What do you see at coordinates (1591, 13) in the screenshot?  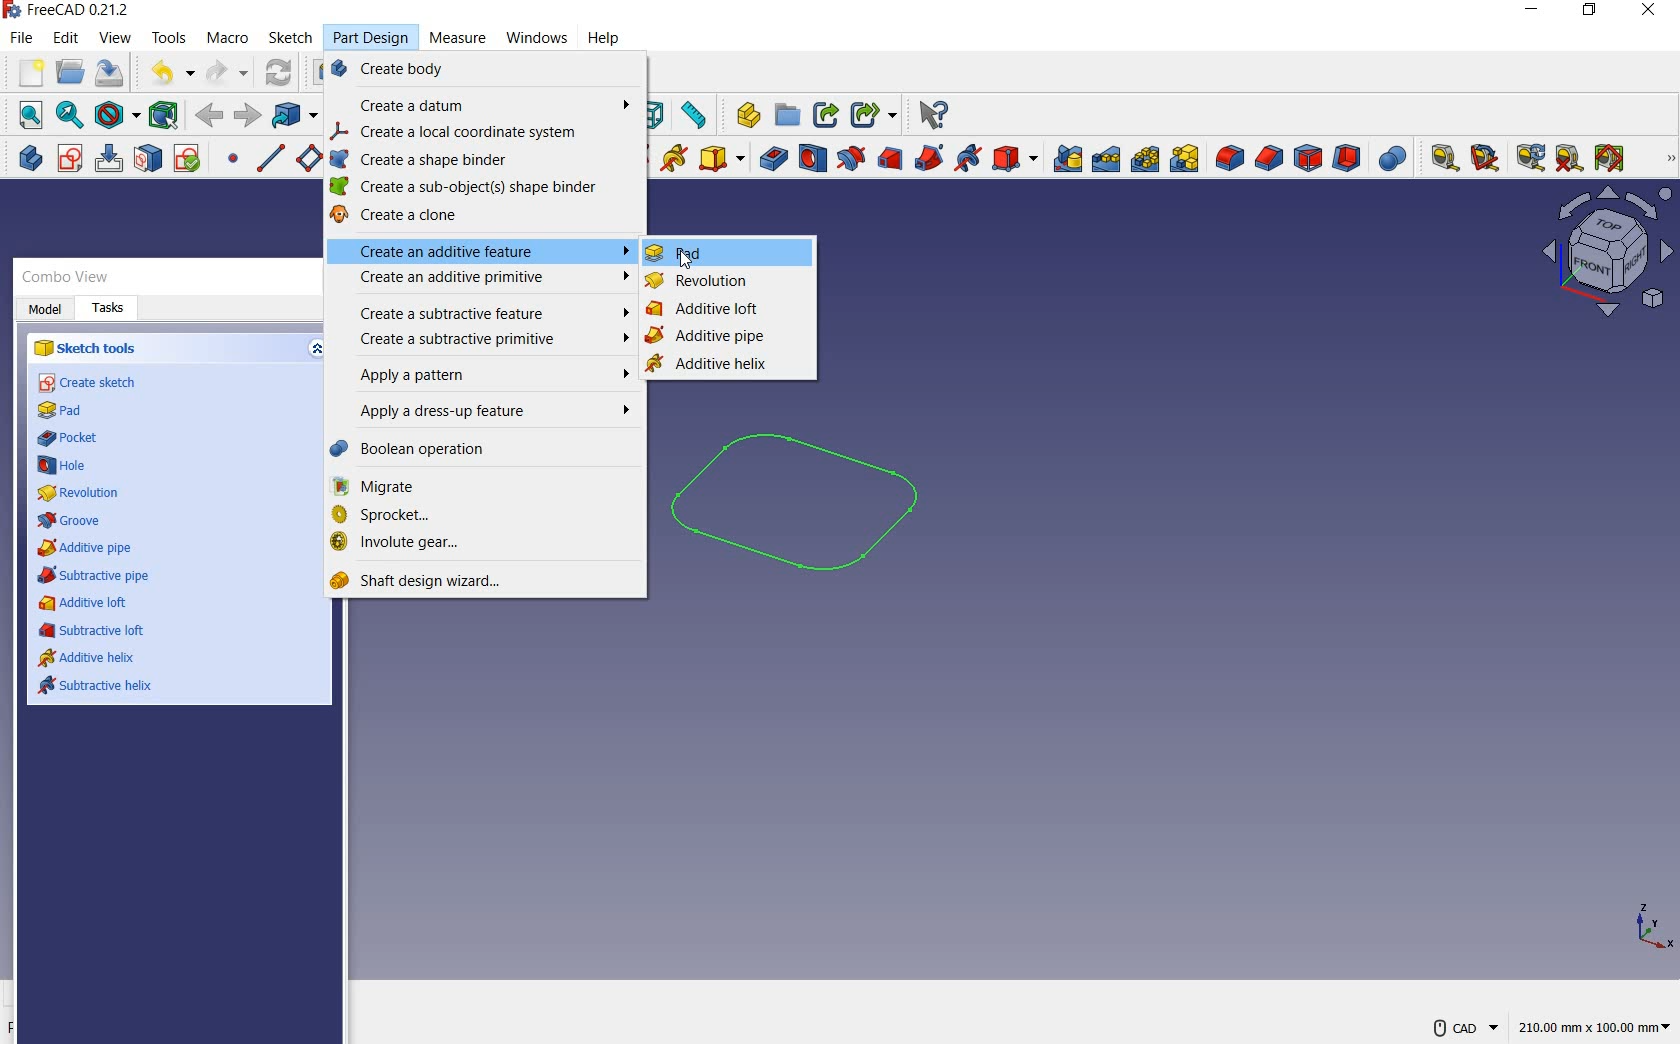 I see `restore down` at bounding box center [1591, 13].